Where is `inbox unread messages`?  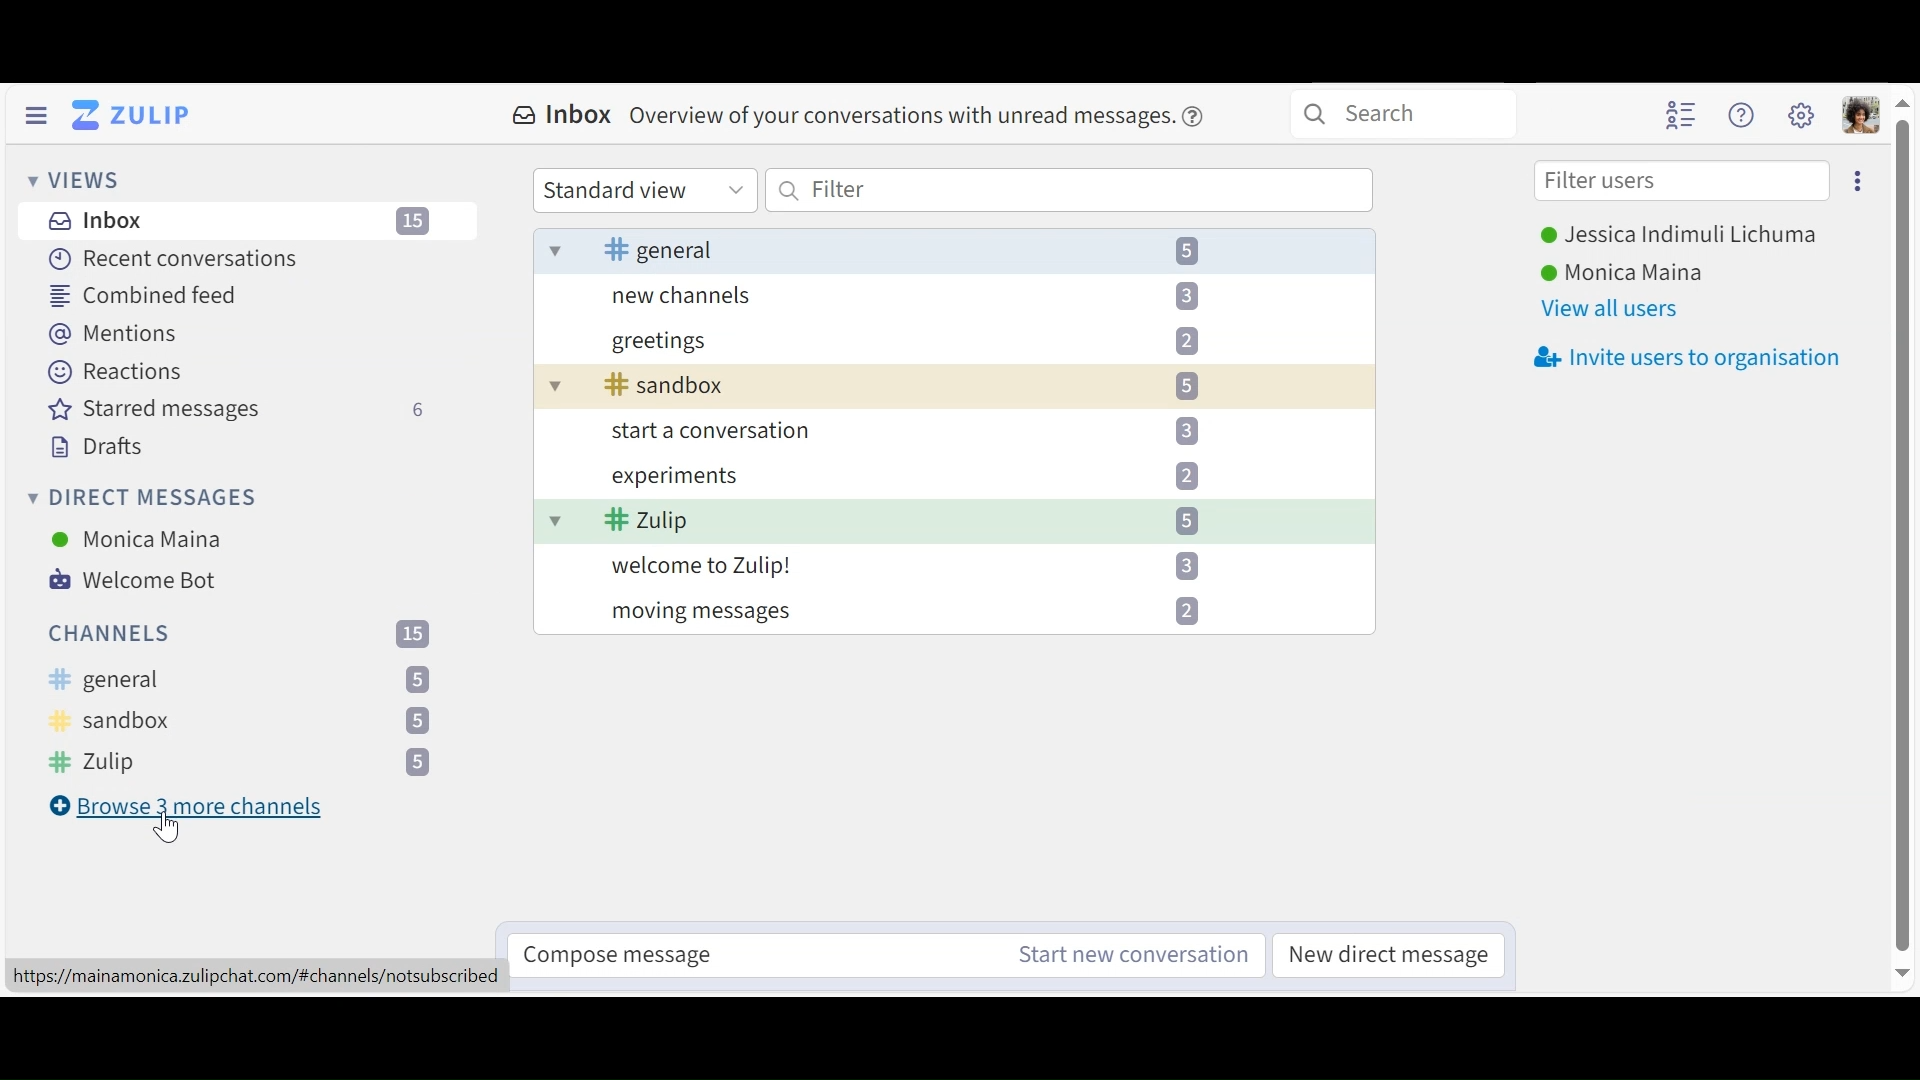
inbox unread messages is located at coordinates (962, 342).